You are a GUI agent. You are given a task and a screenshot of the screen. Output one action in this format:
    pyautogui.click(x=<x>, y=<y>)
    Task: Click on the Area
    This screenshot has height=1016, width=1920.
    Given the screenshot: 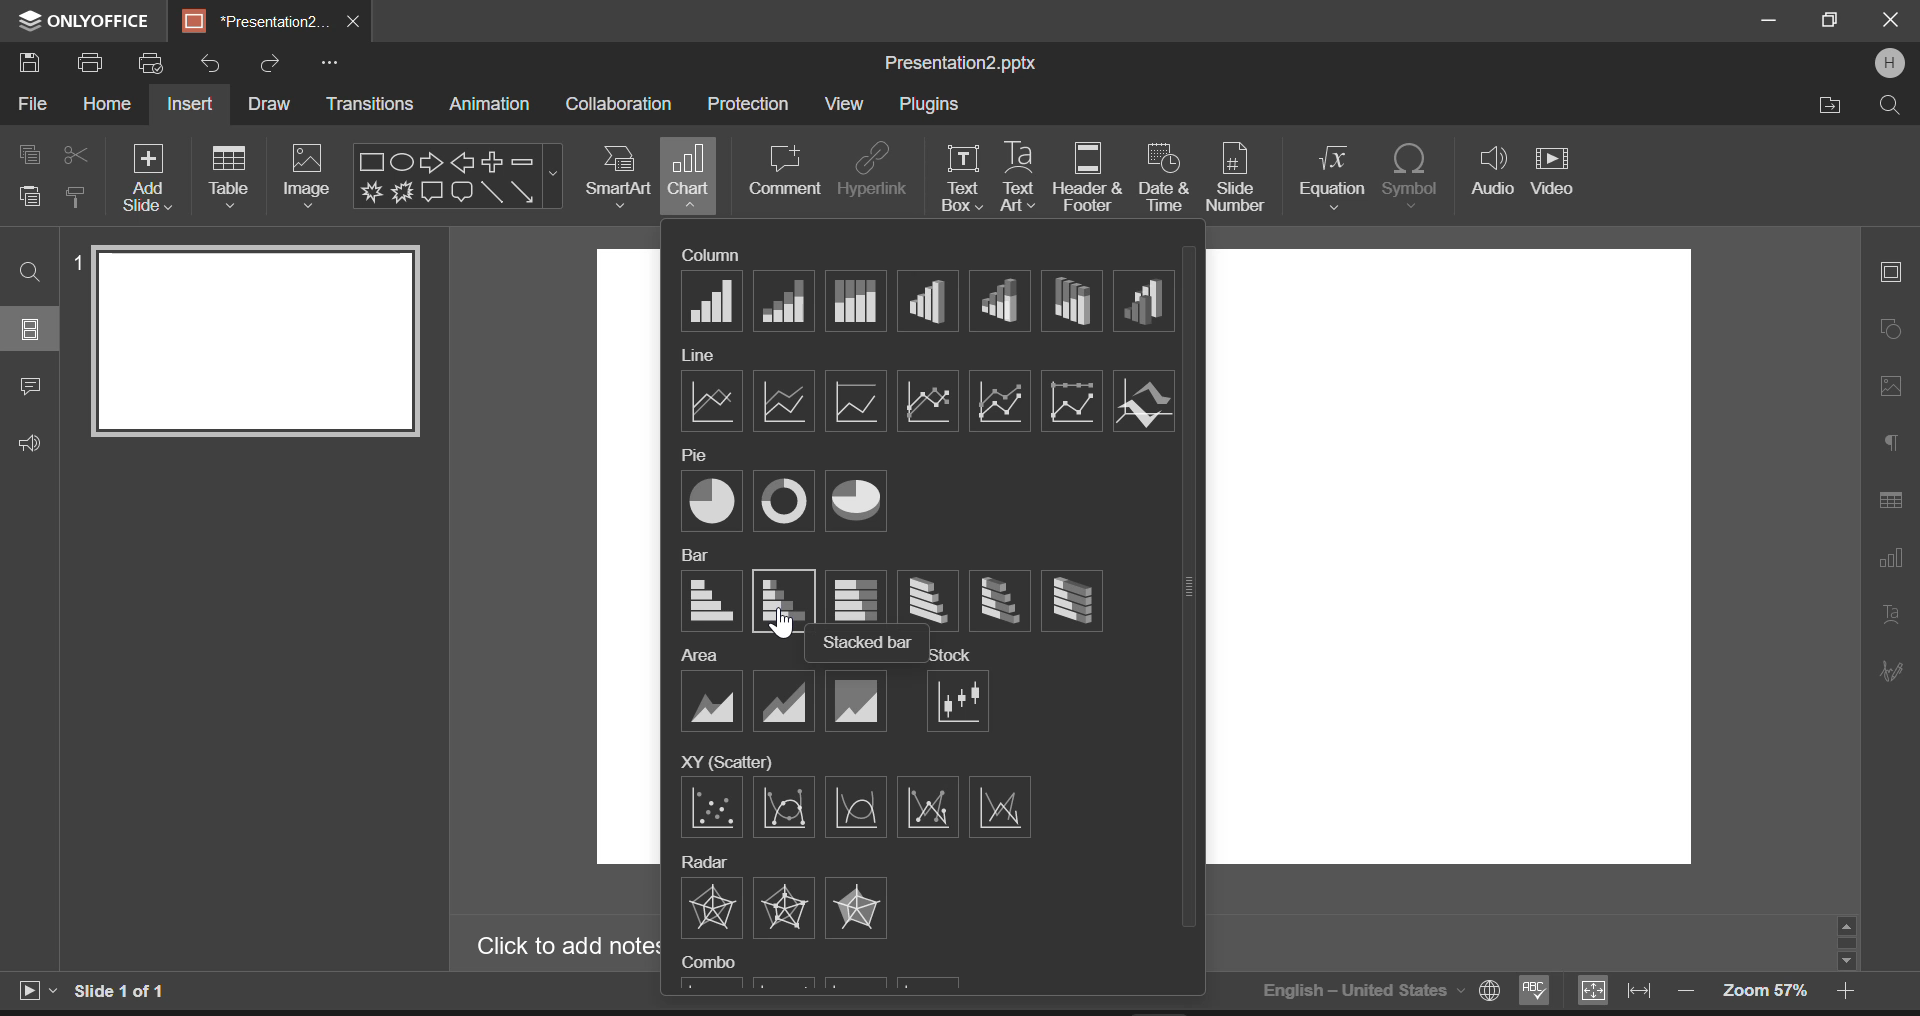 What is the action you would take?
    pyautogui.click(x=710, y=702)
    